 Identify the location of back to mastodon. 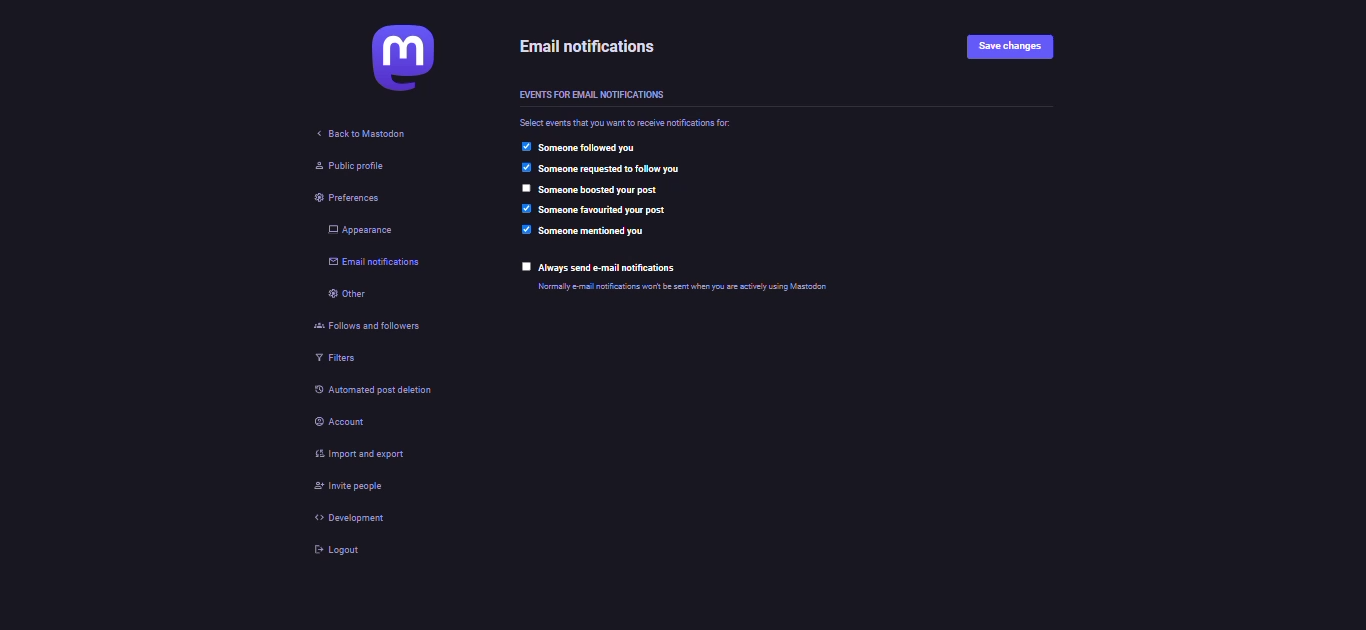
(362, 132).